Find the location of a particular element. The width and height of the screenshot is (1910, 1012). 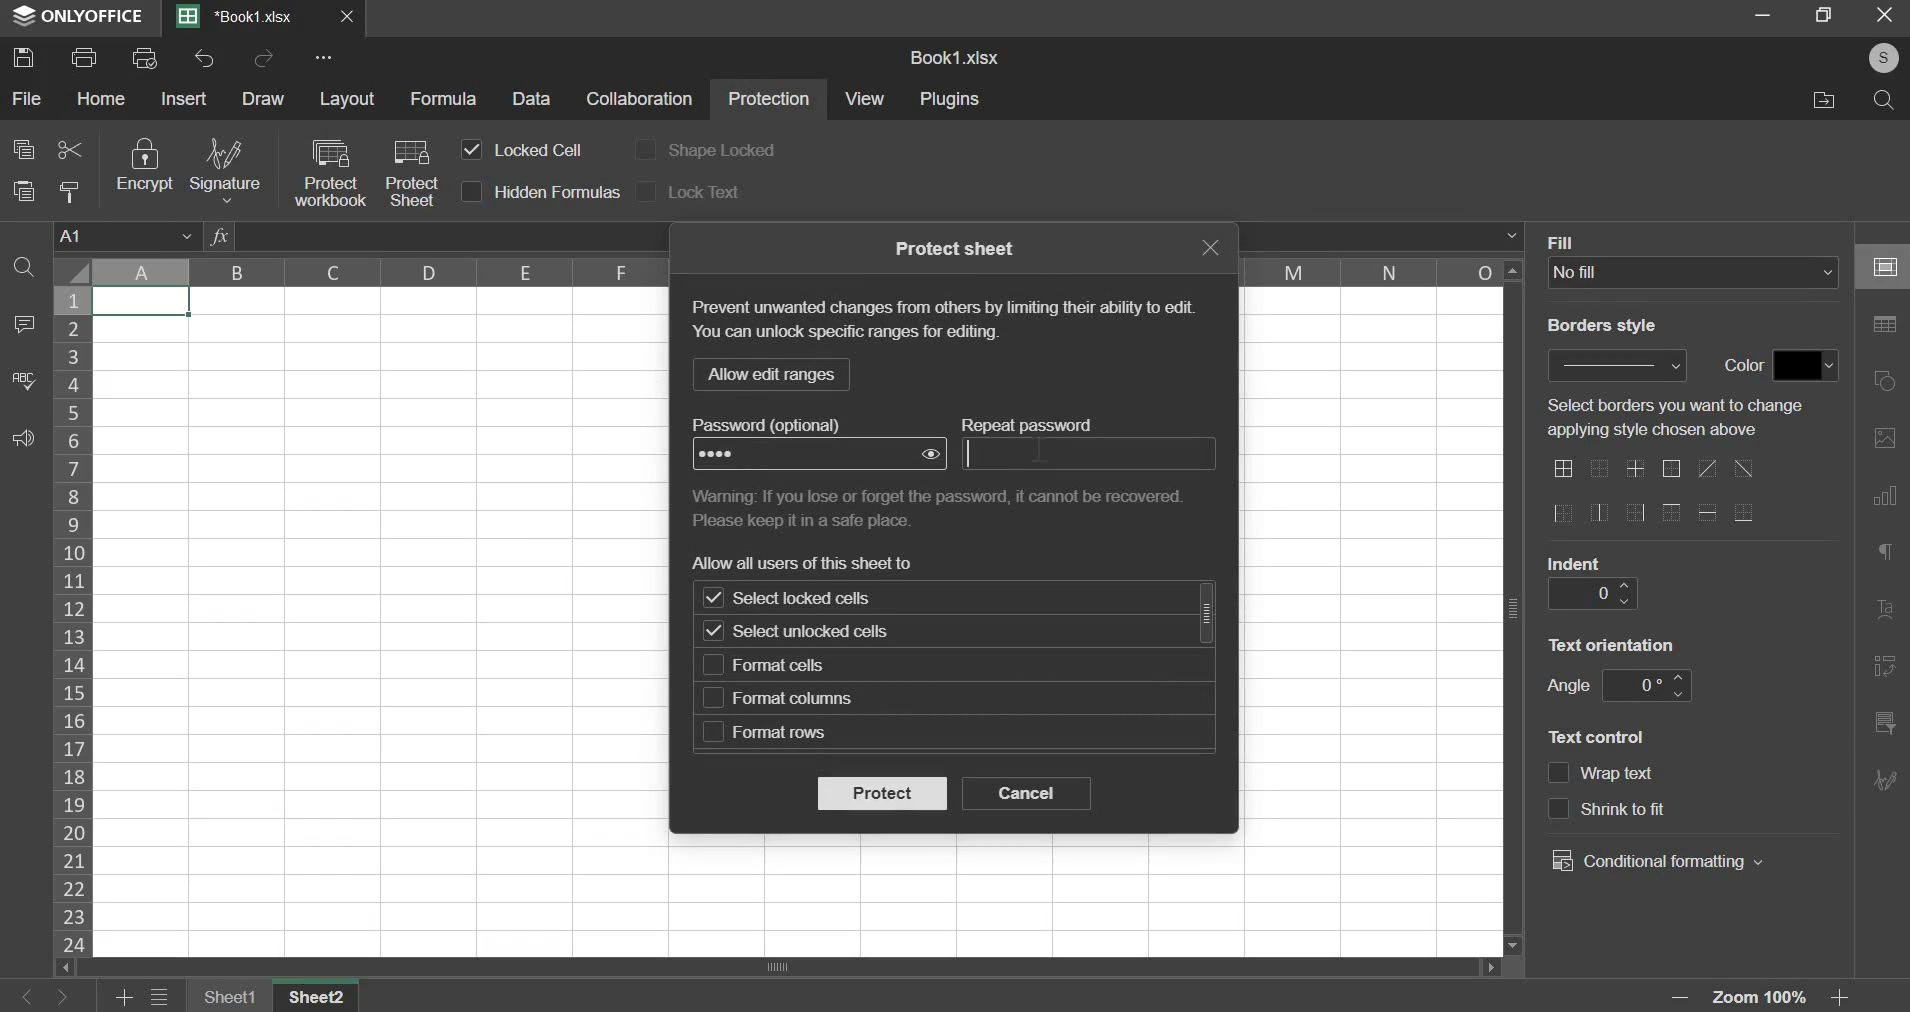

checkbox is located at coordinates (714, 732).